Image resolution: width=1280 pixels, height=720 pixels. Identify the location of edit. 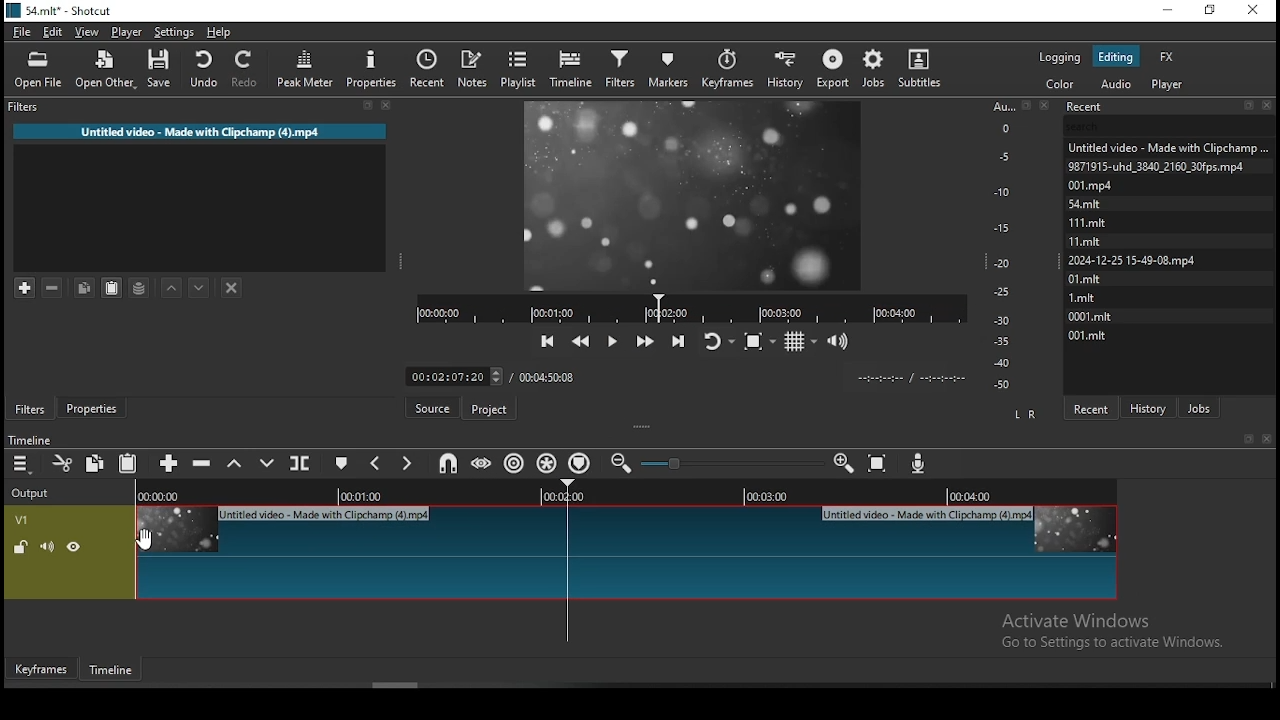
(55, 31).